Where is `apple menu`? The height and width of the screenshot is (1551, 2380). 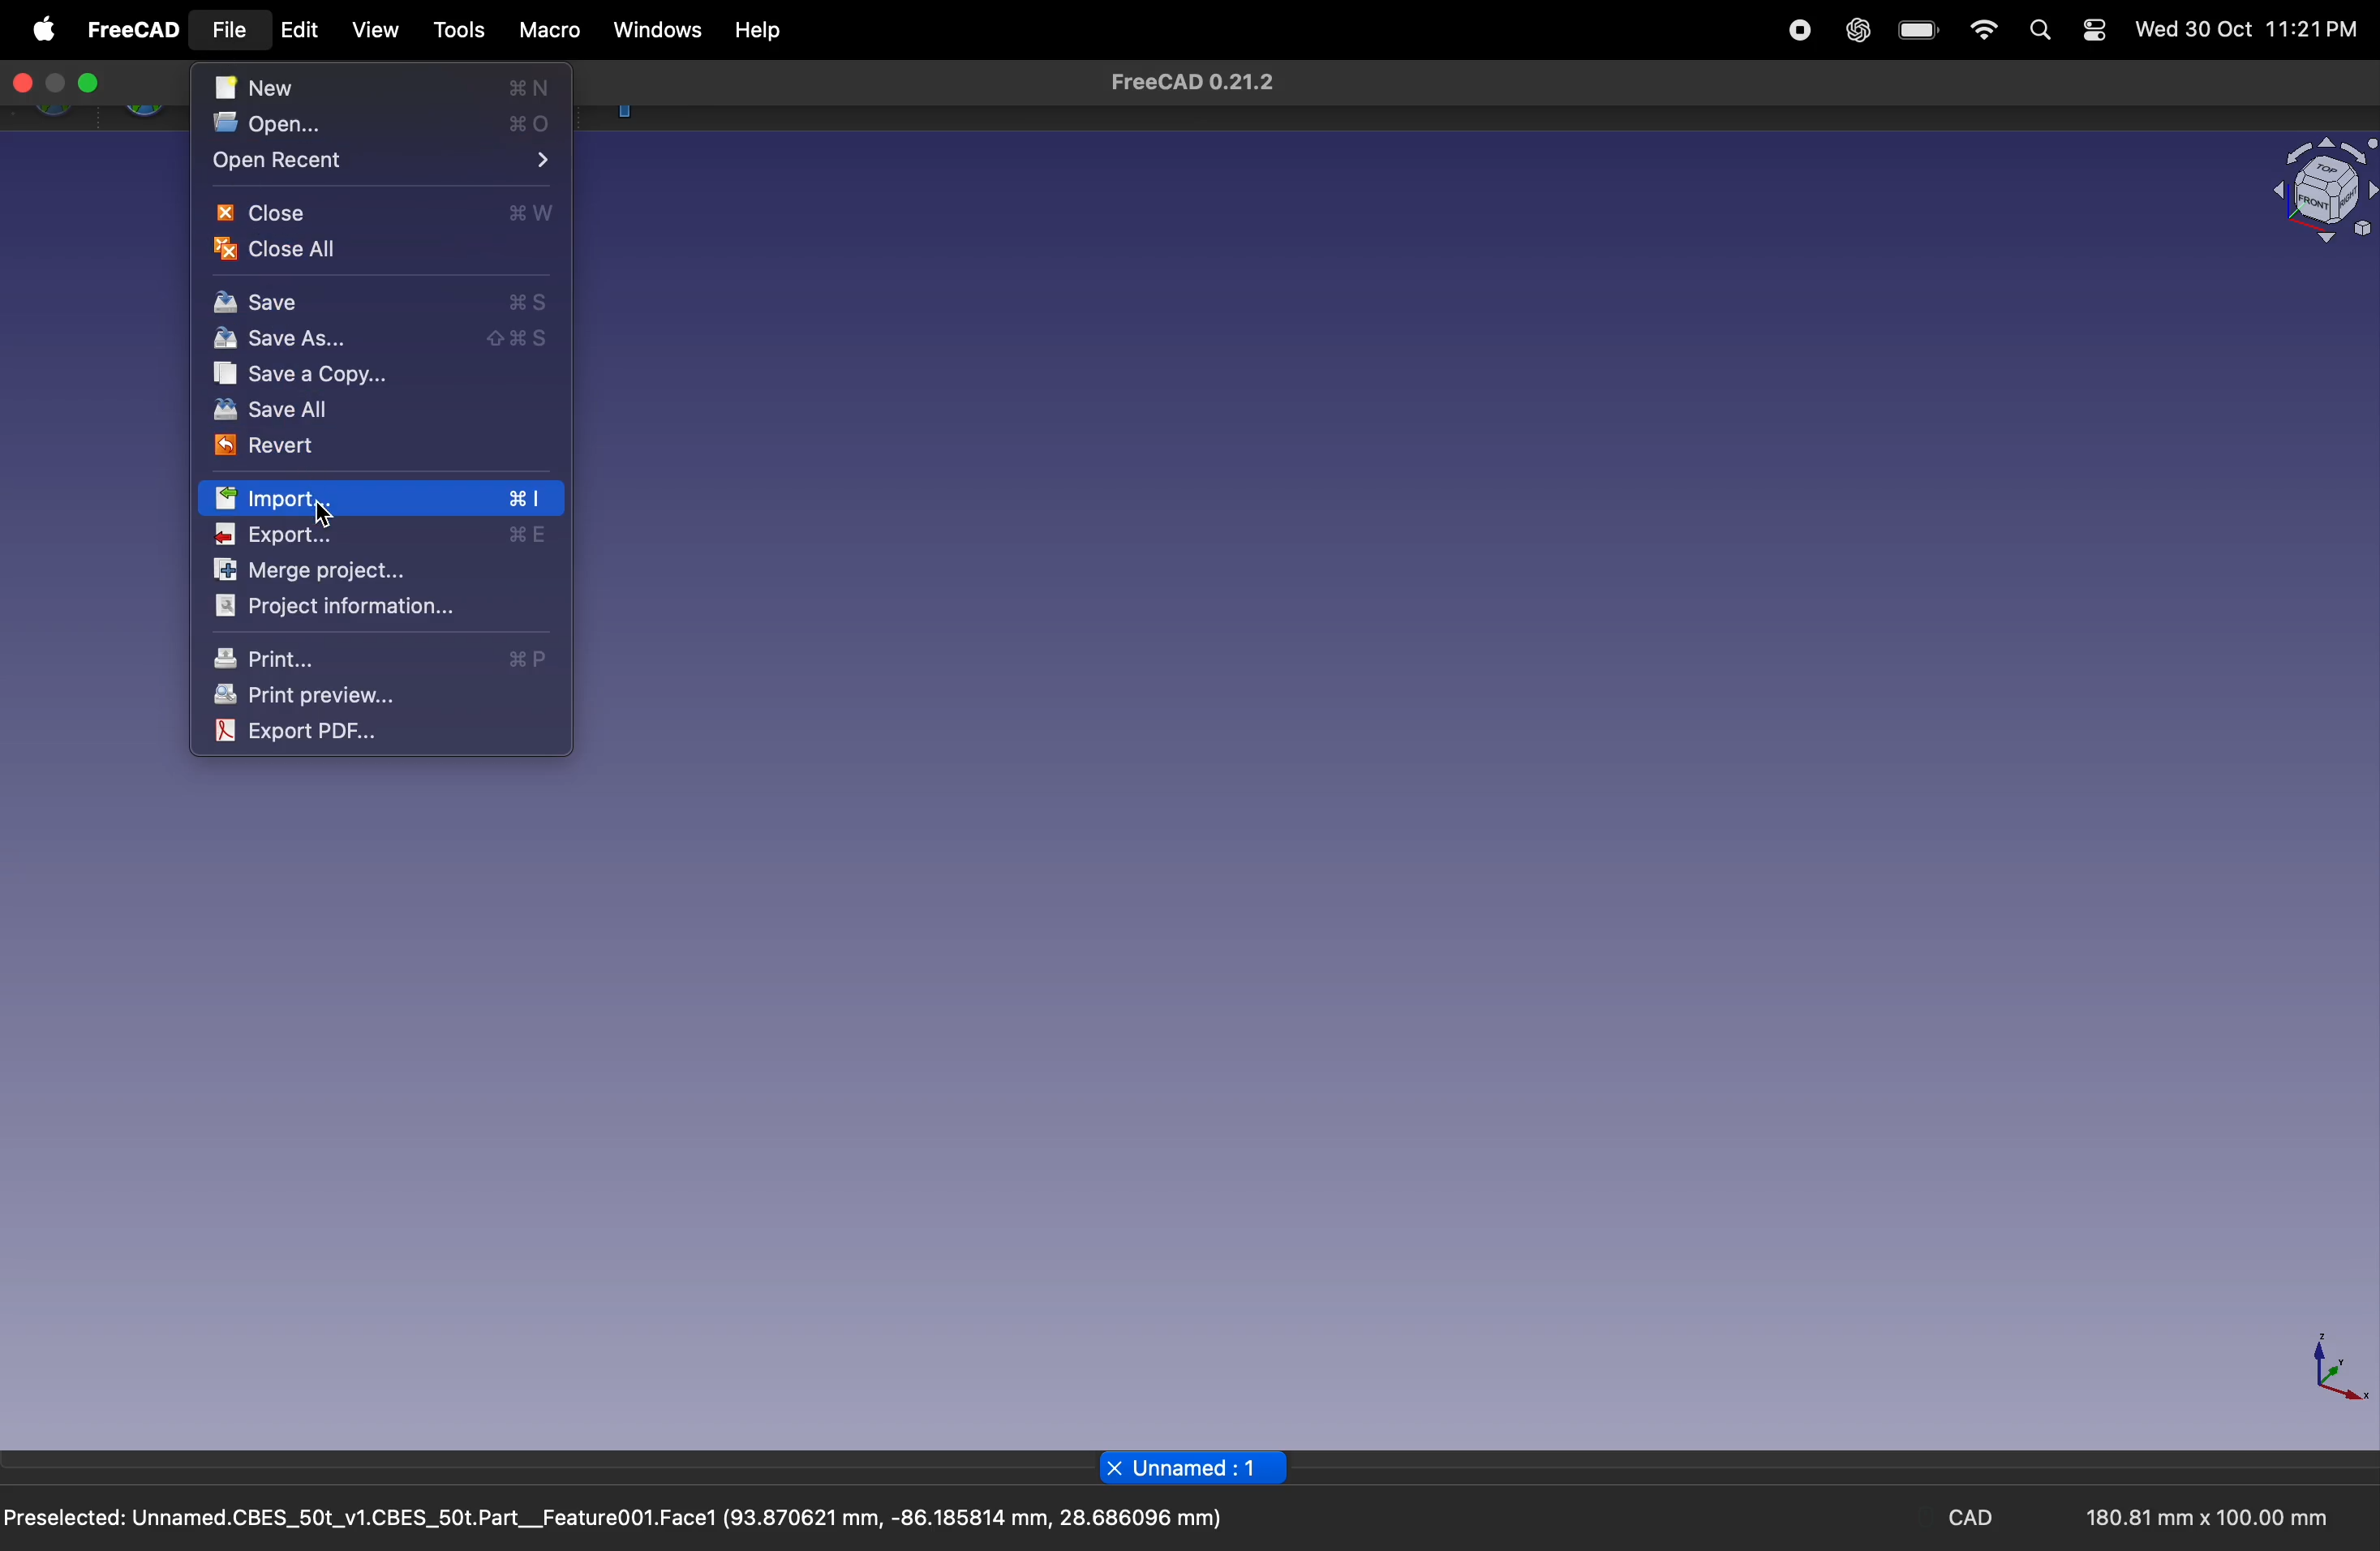 apple menu is located at coordinates (41, 27).